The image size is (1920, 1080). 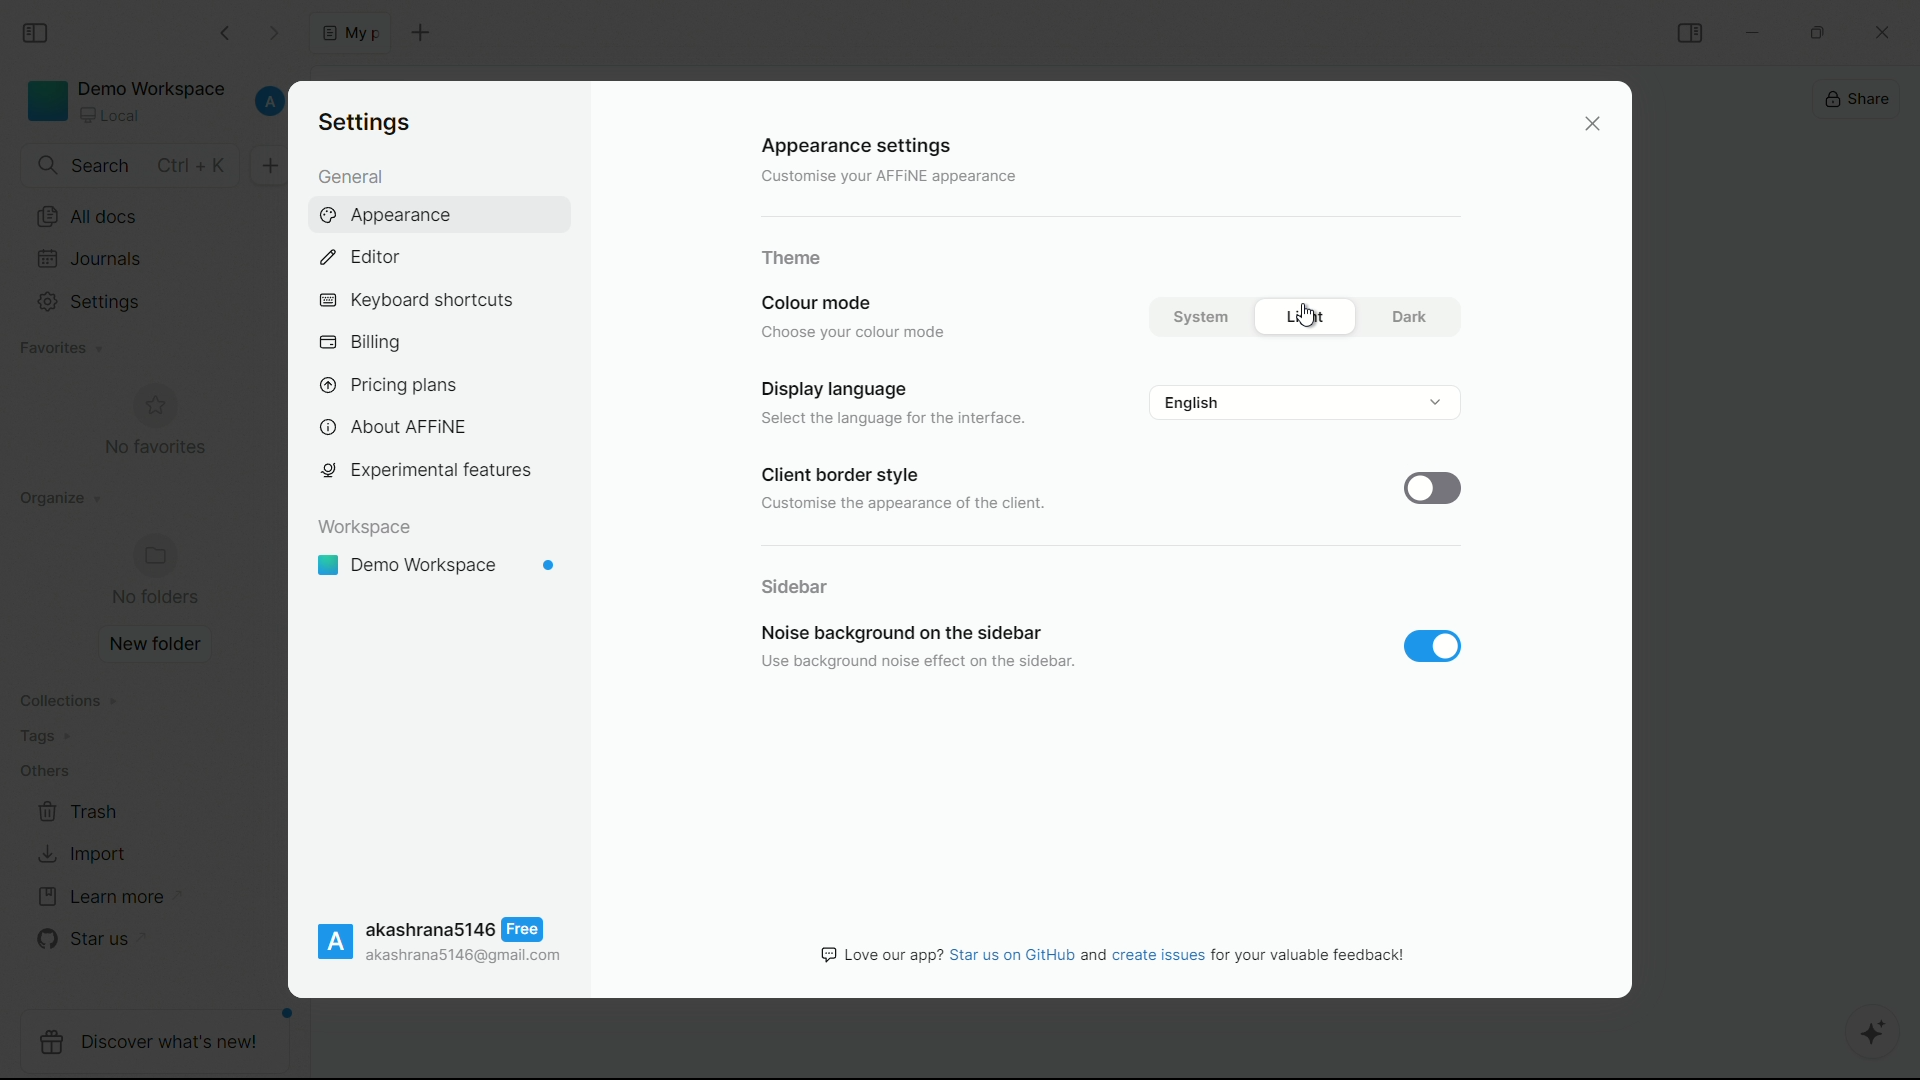 What do you see at coordinates (1691, 32) in the screenshot?
I see `toggle sidebar` at bounding box center [1691, 32].